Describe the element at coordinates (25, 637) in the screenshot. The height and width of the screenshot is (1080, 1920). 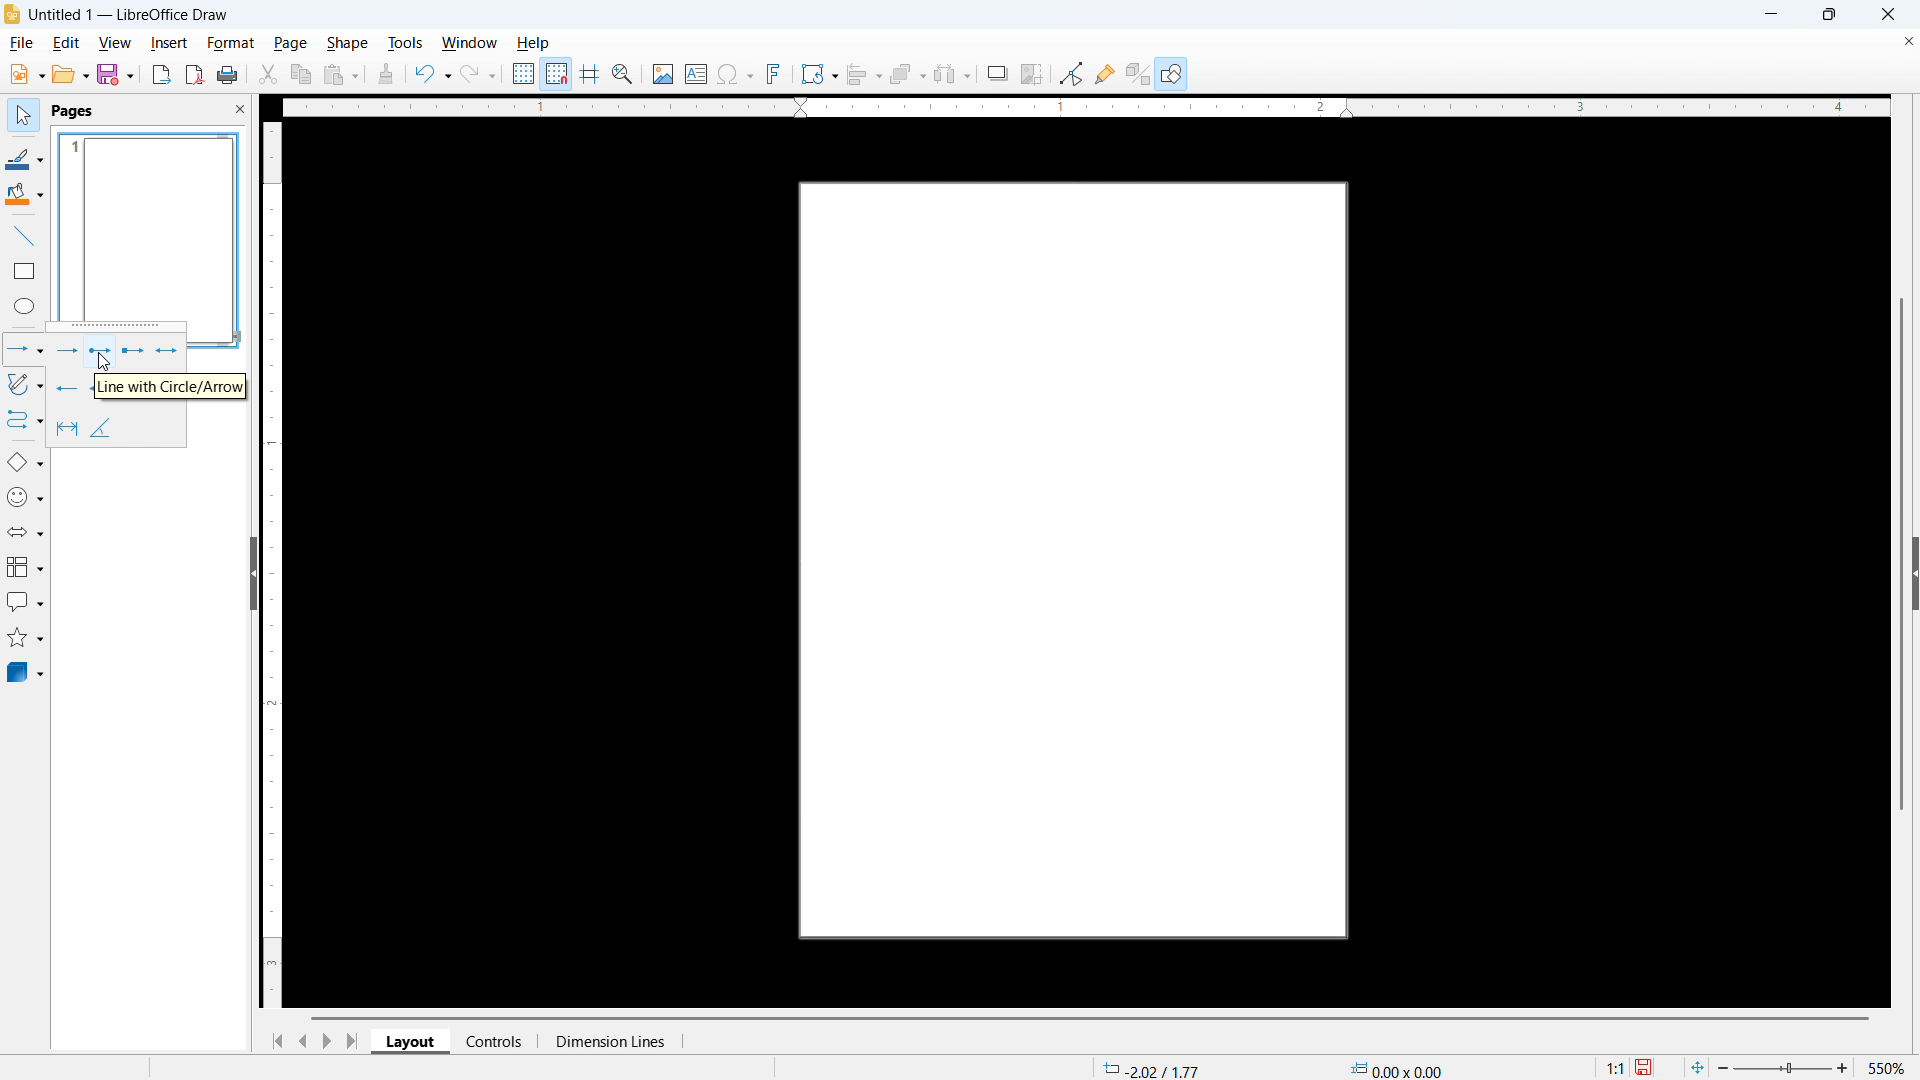
I see `stars & banners` at that location.